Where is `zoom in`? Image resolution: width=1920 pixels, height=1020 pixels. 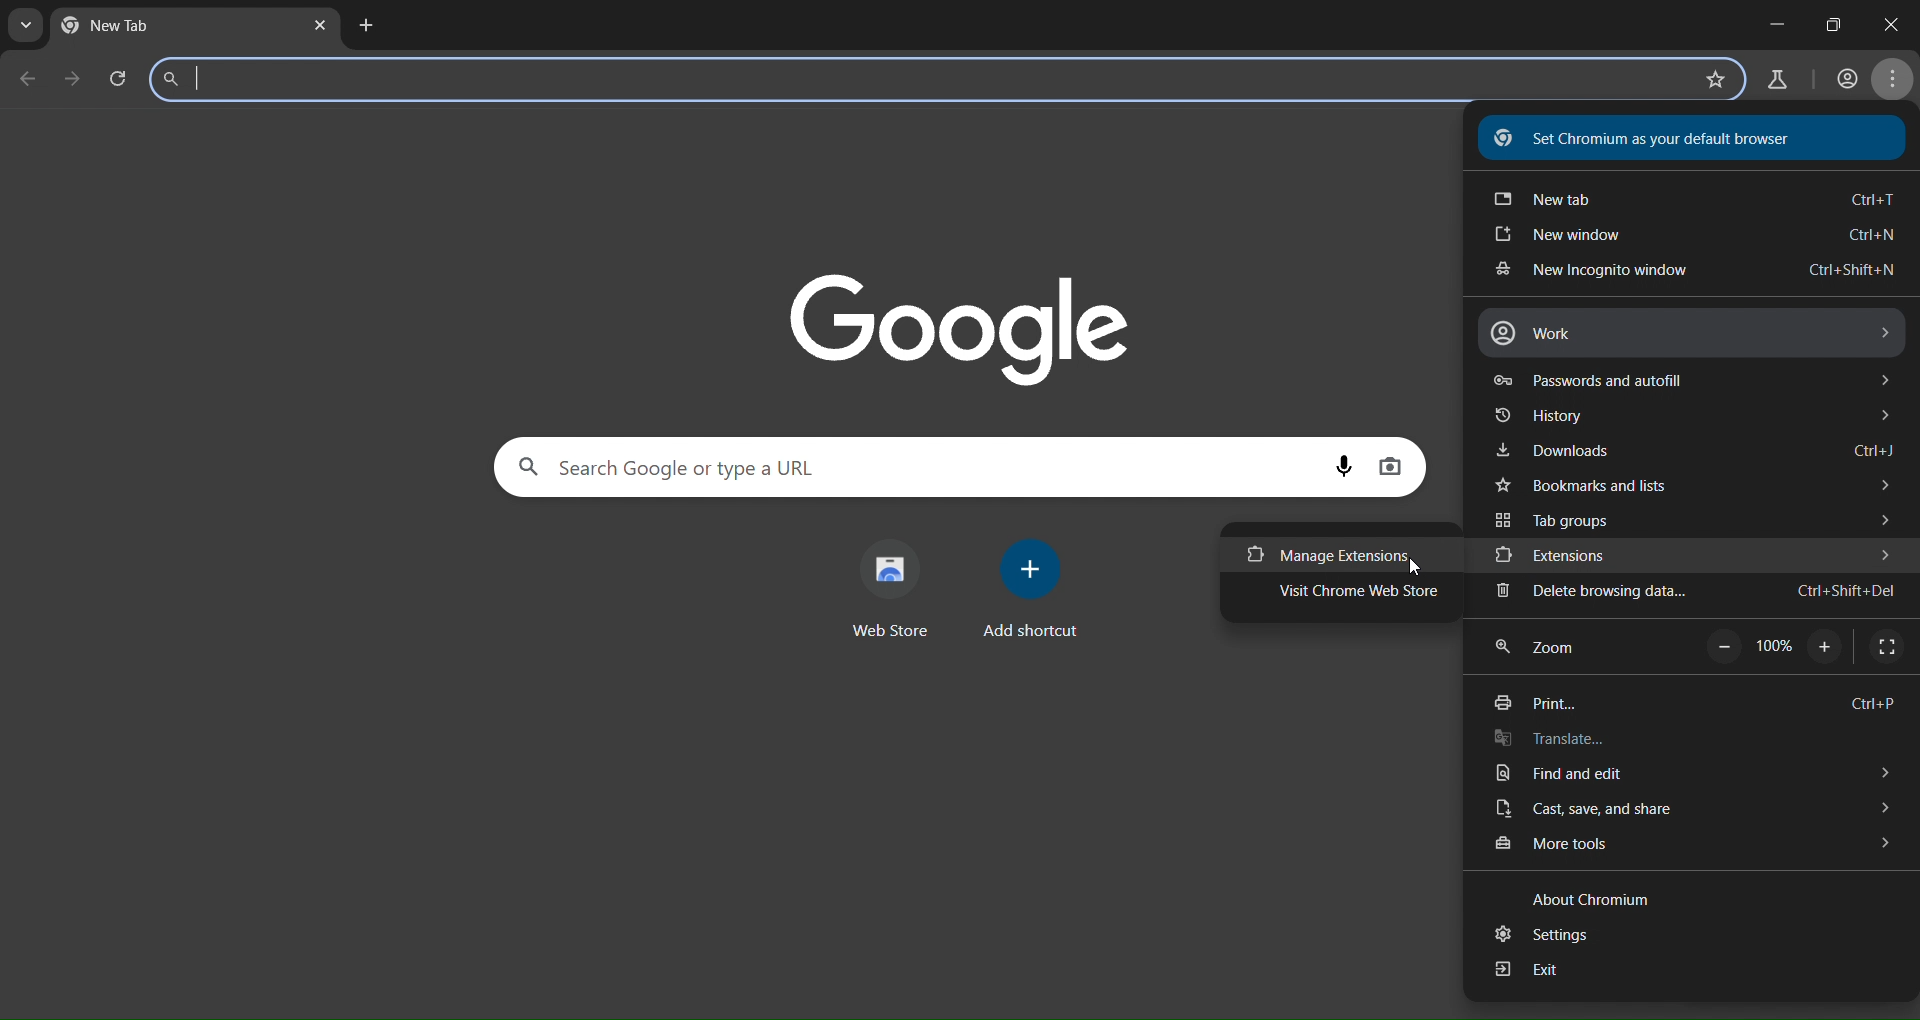
zoom in is located at coordinates (1825, 646).